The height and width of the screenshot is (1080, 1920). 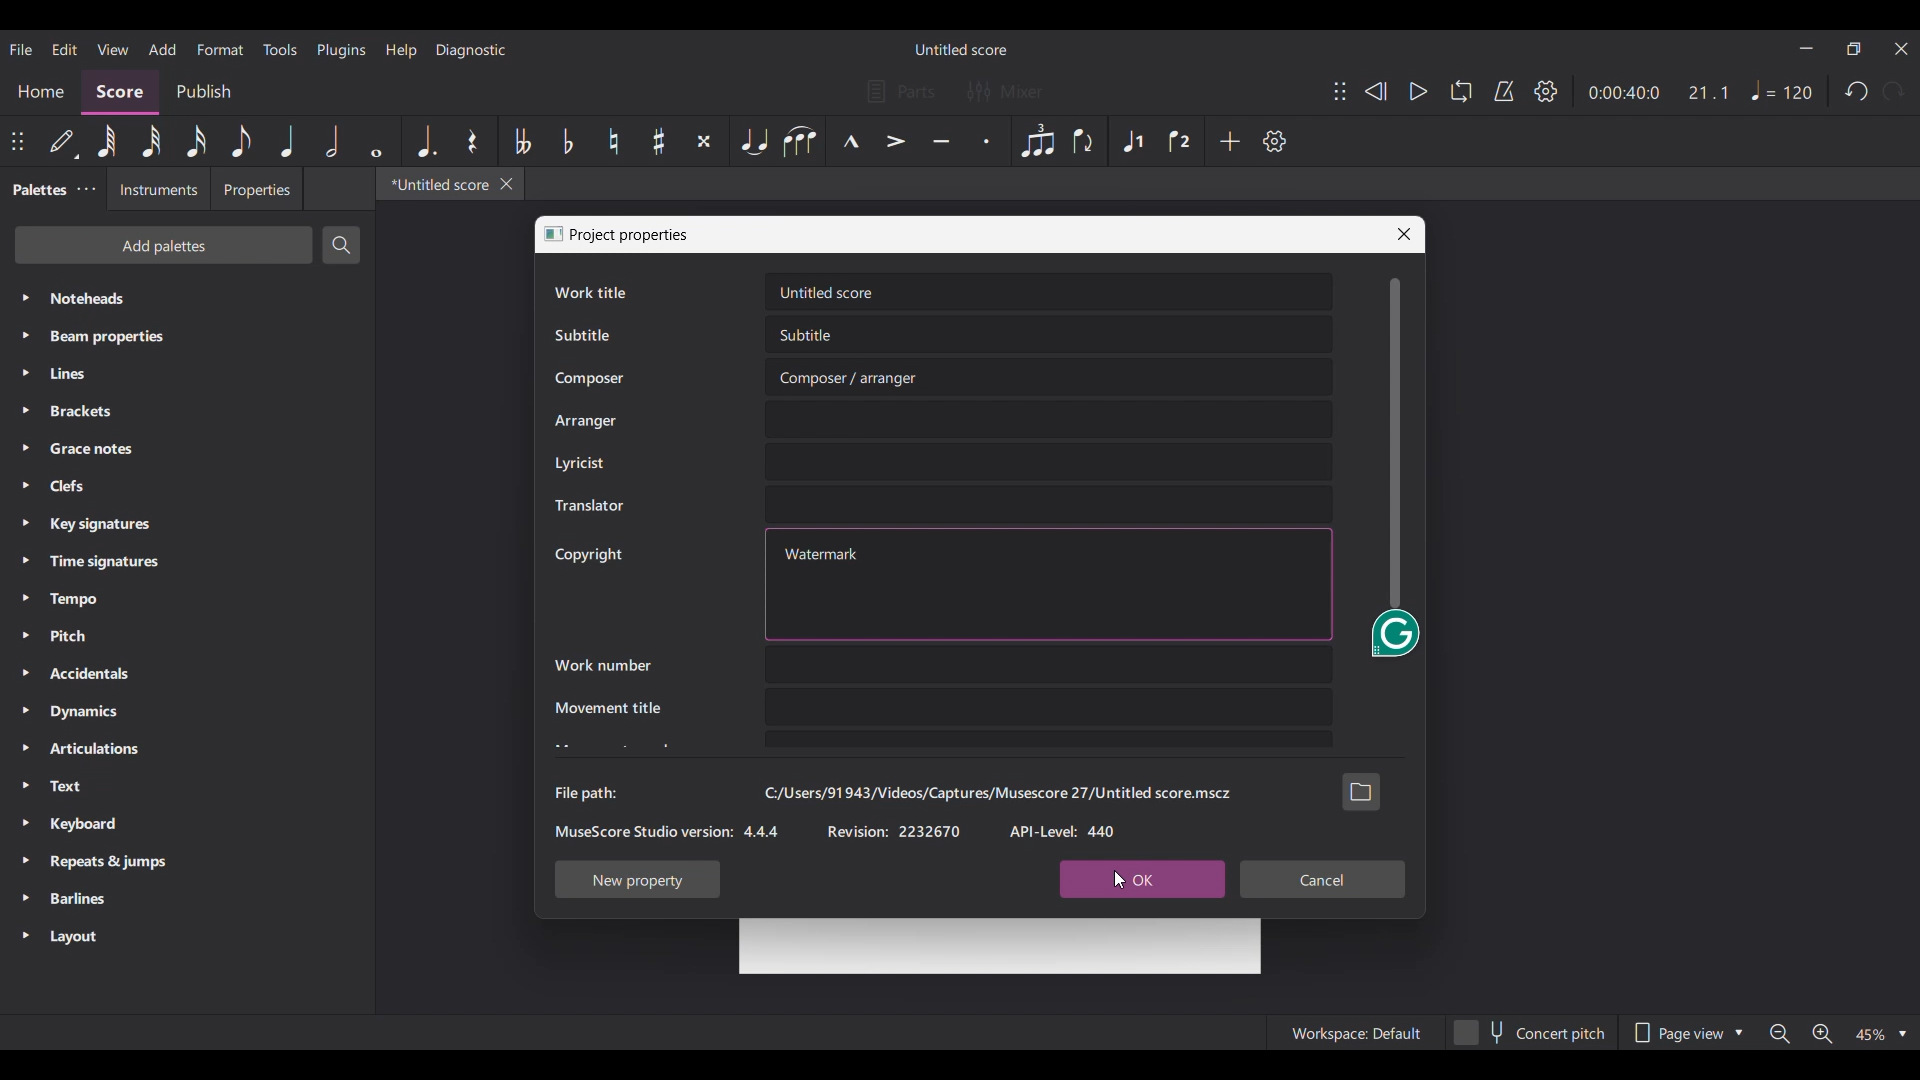 I want to click on Clefs, so click(x=186, y=485).